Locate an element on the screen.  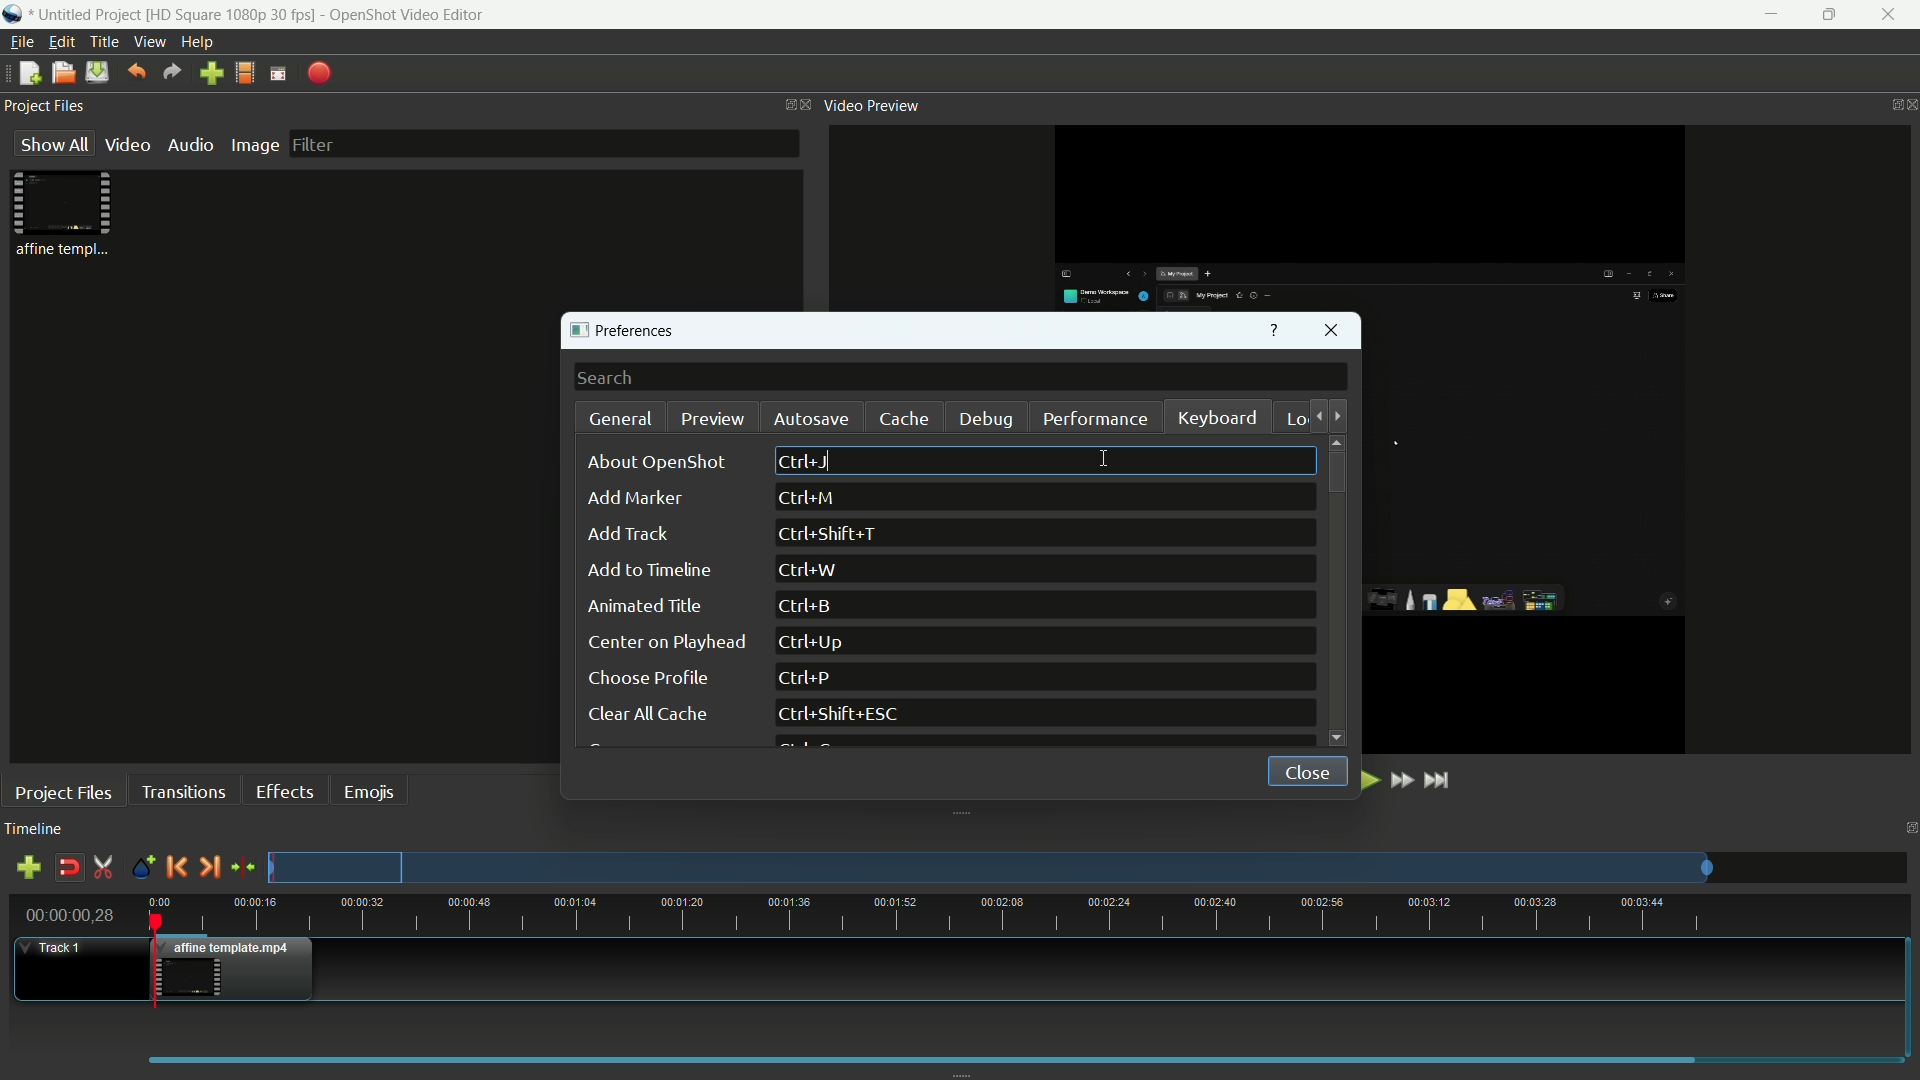
close app is located at coordinates (1892, 15).